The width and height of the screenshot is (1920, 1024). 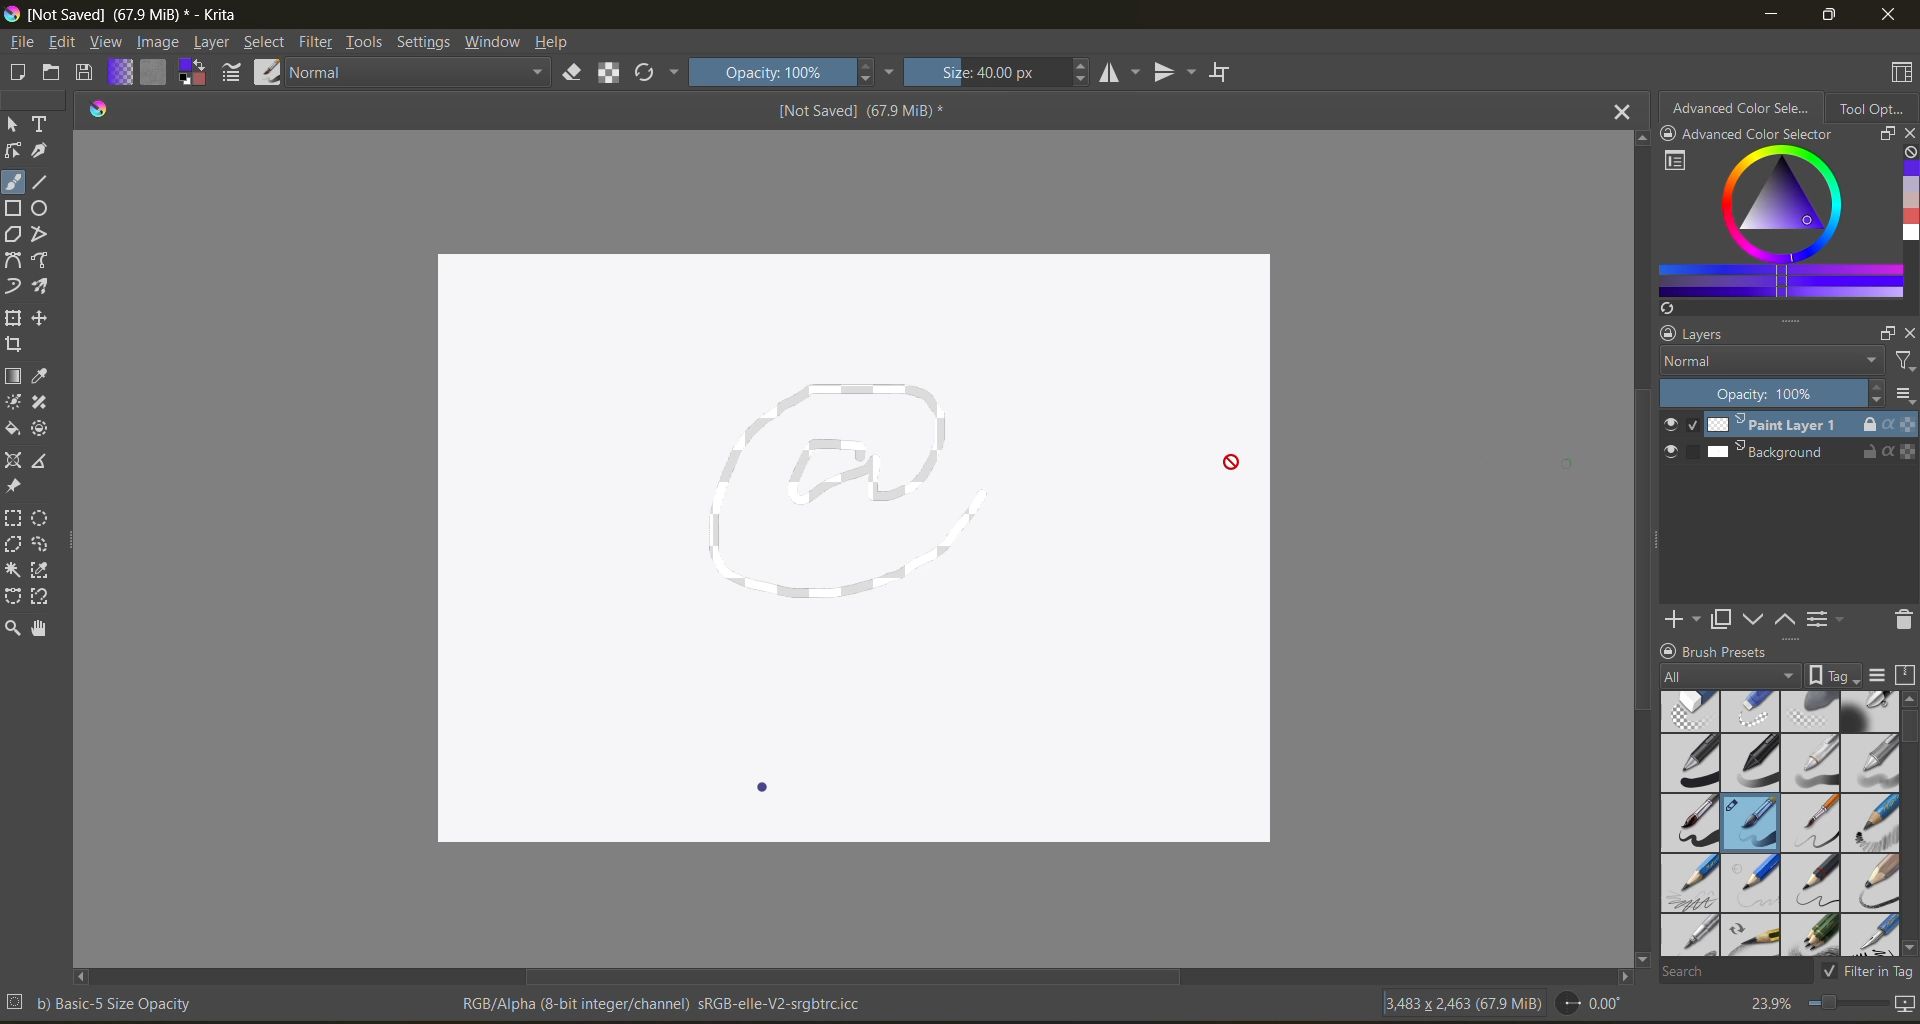 What do you see at coordinates (1593, 1004) in the screenshot?
I see `rotate` at bounding box center [1593, 1004].